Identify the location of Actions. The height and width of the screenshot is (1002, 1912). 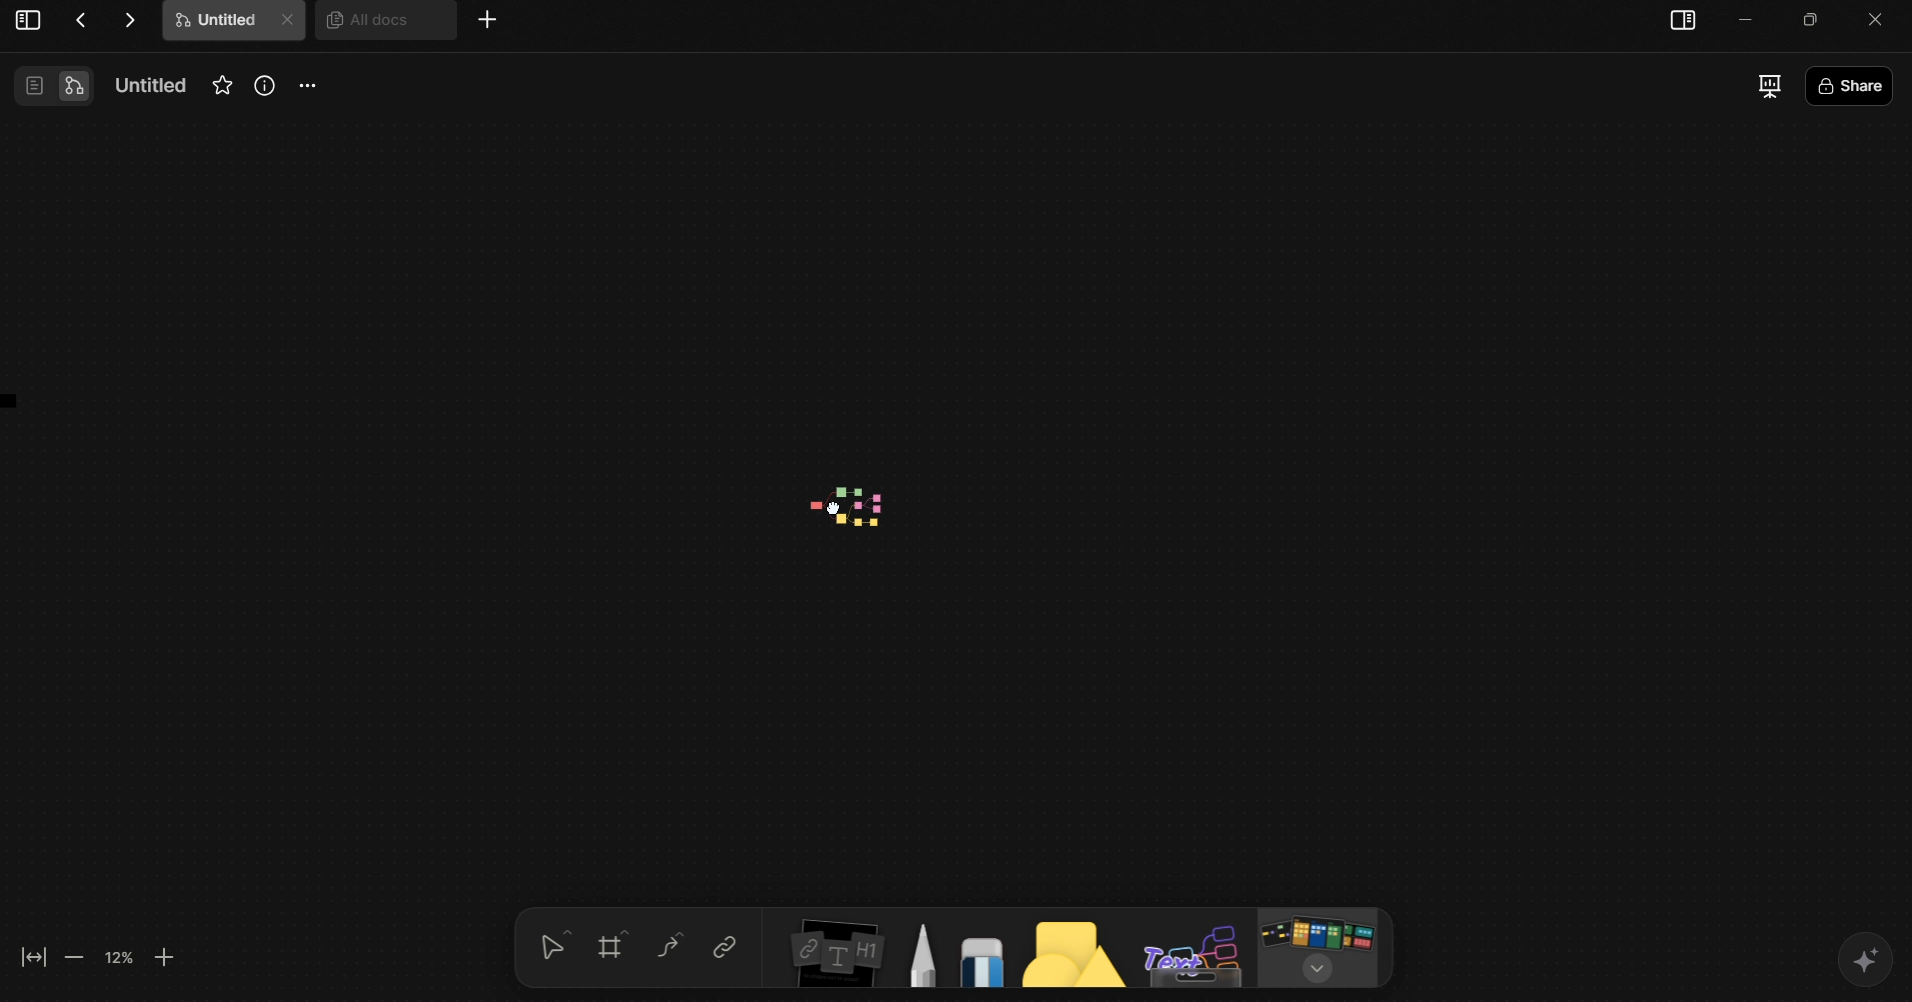
(105, 20).